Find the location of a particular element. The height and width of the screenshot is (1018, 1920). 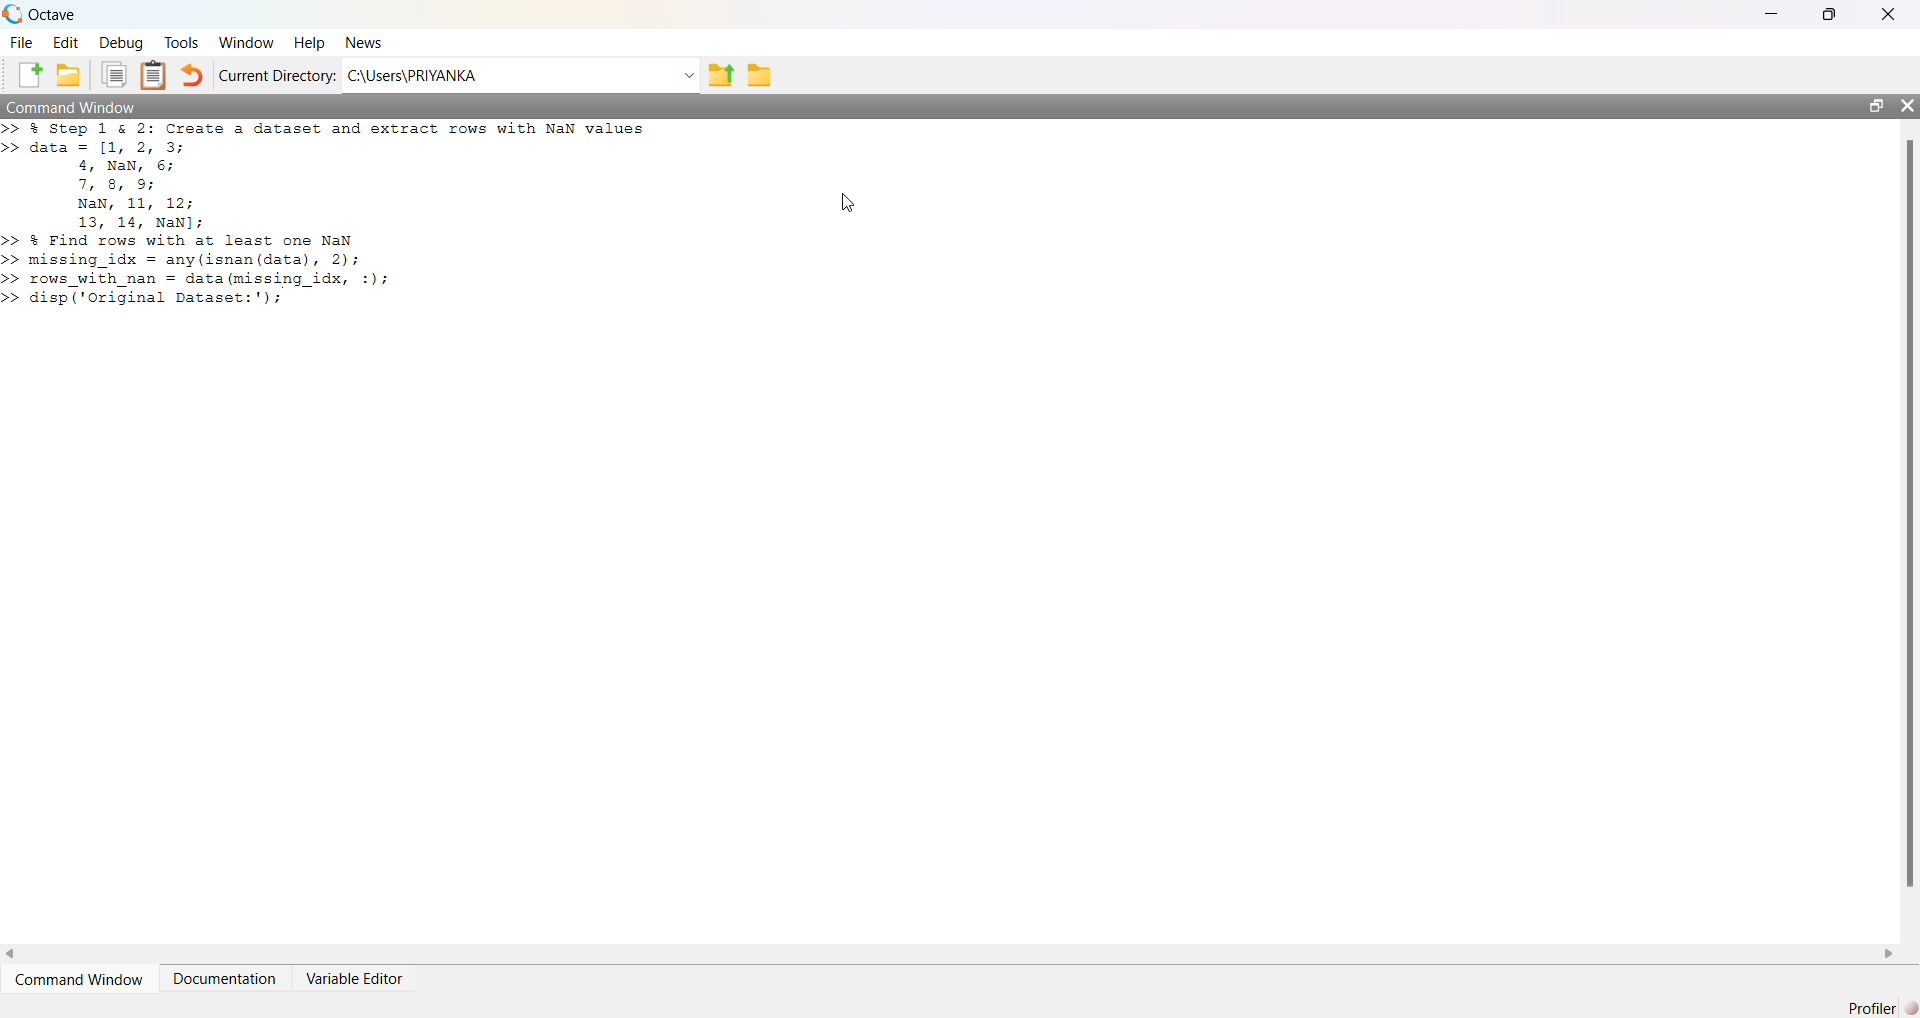

logo is located at coordinates (12, 14).